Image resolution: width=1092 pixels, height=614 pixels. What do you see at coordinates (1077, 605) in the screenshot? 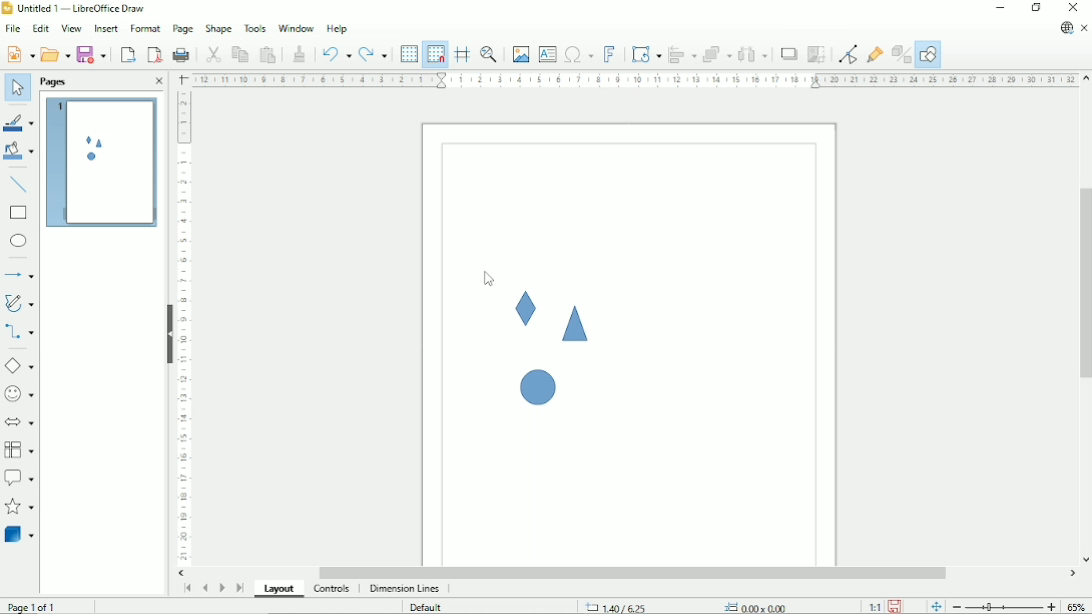
I see `Zoom factor` at bounding box center [1077, 605].